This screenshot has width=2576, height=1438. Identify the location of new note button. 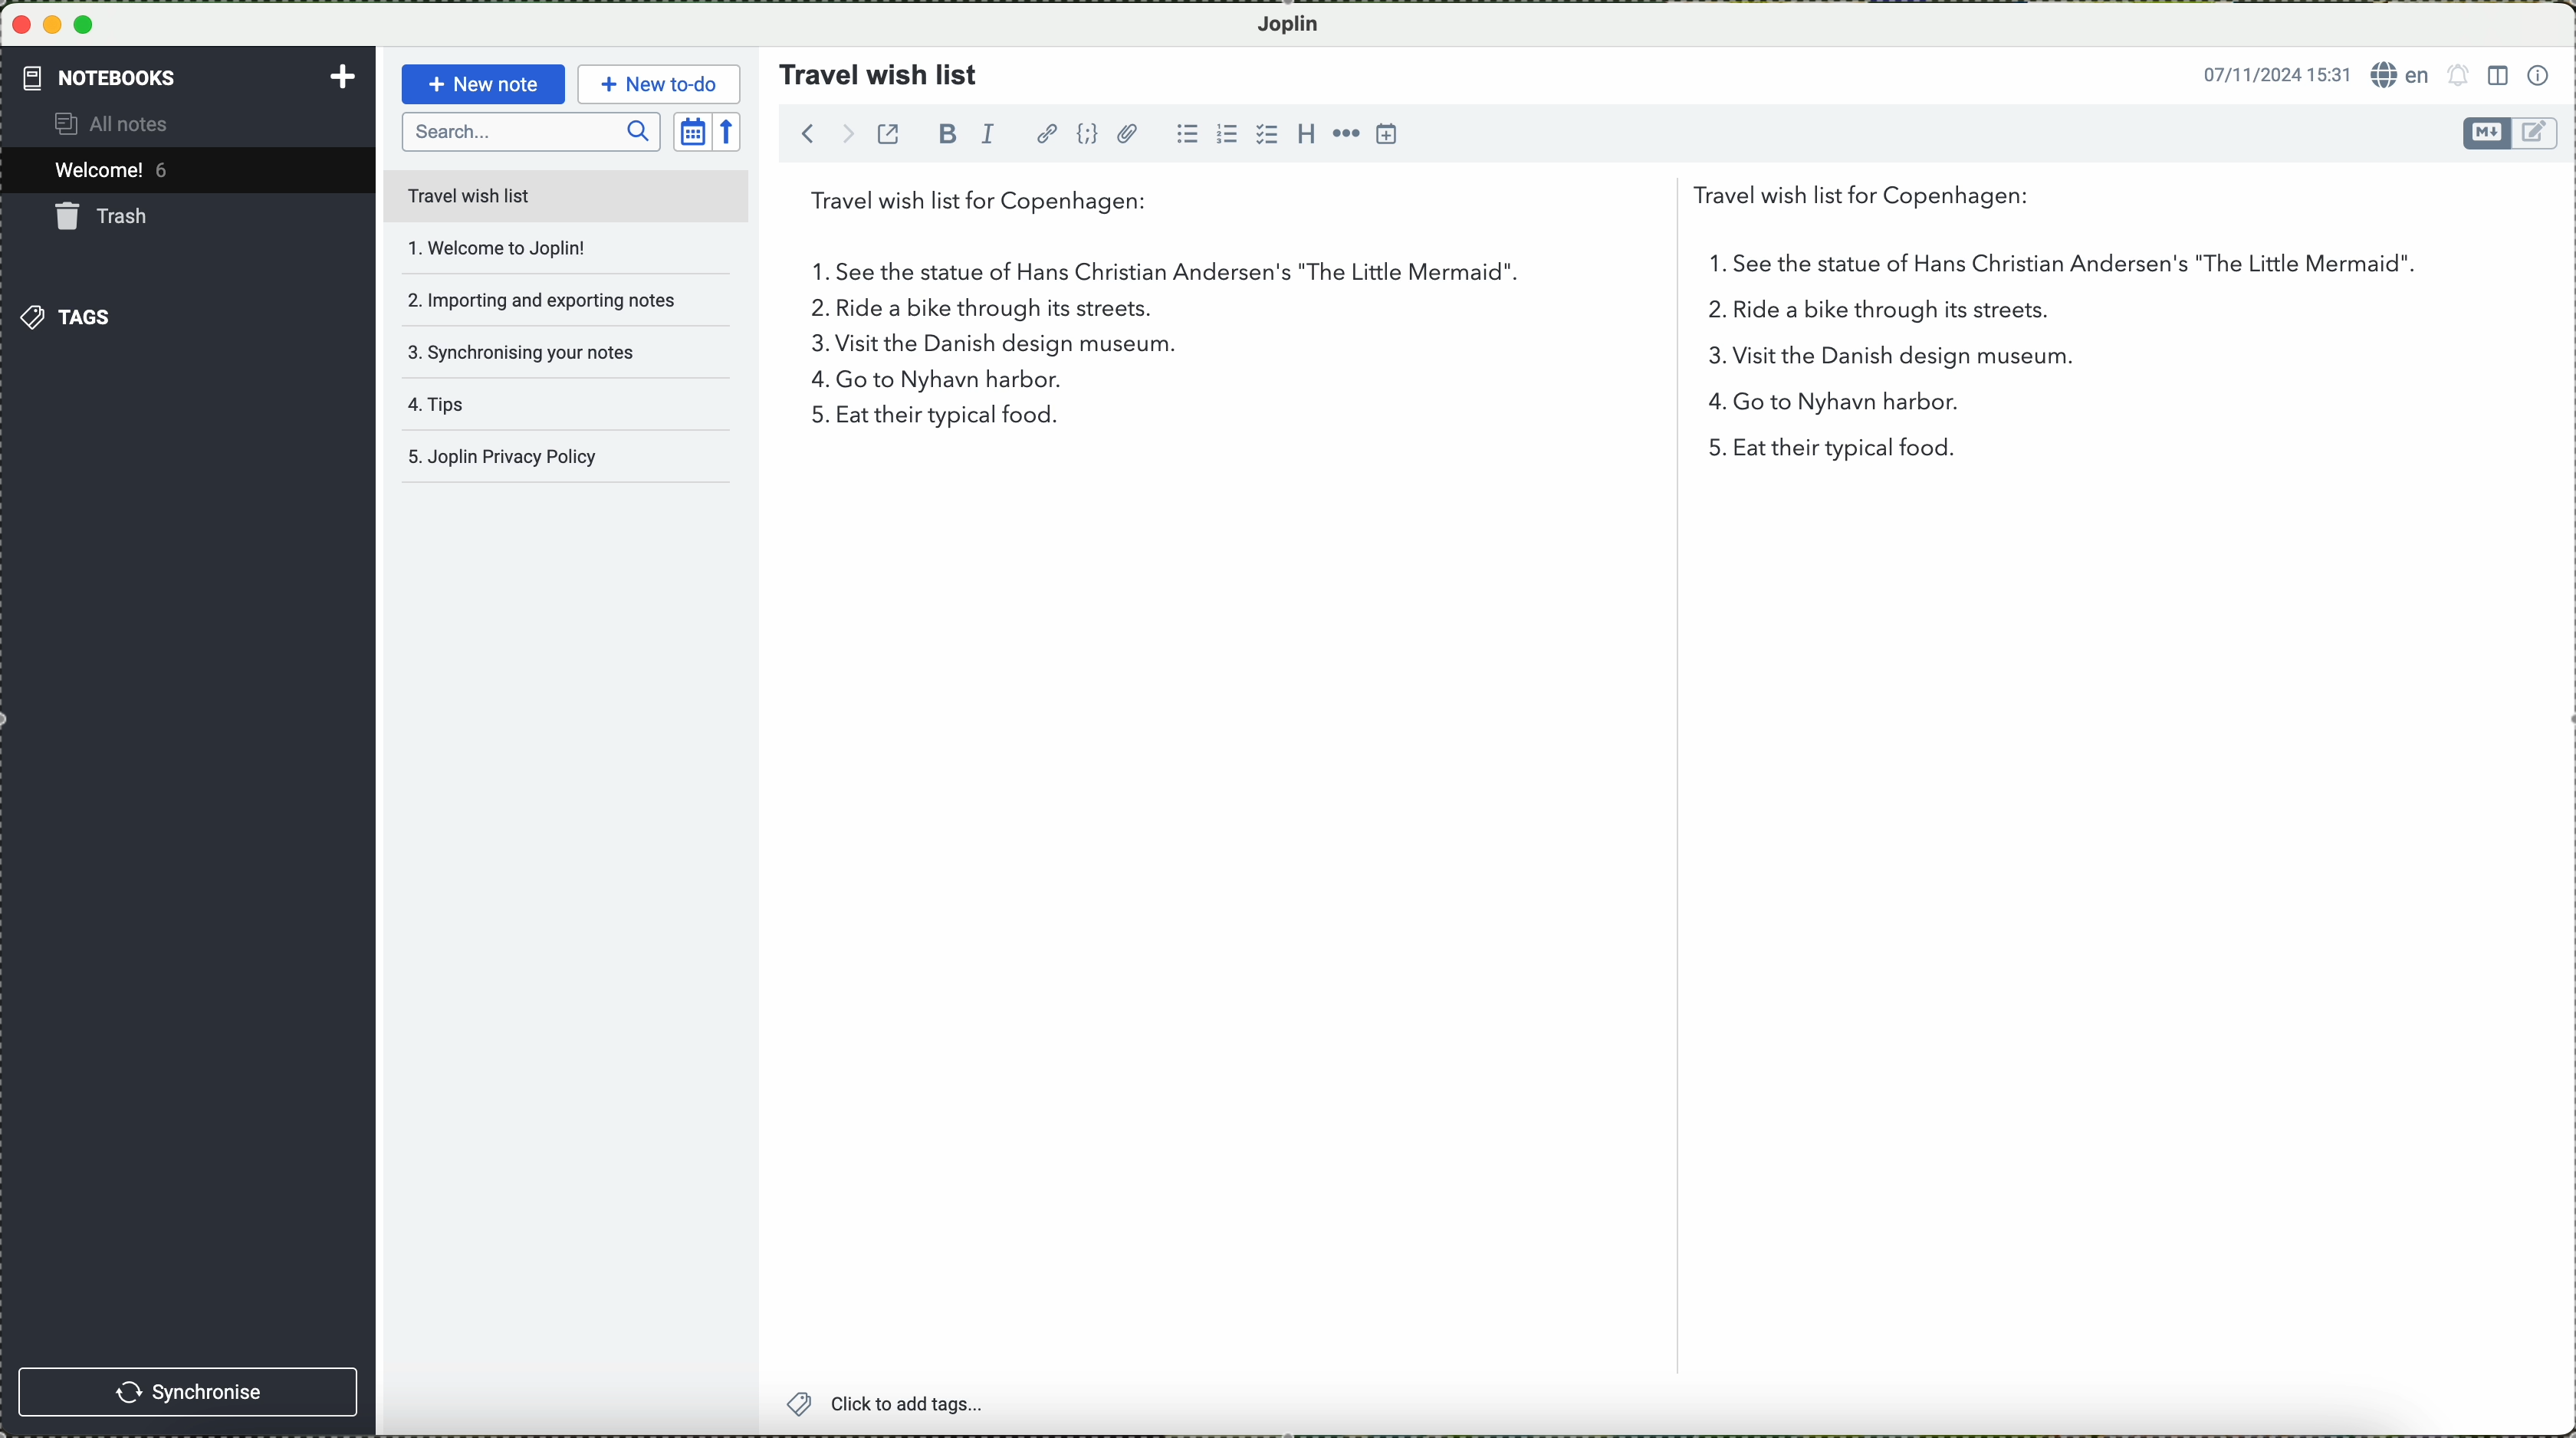
(480, 84).